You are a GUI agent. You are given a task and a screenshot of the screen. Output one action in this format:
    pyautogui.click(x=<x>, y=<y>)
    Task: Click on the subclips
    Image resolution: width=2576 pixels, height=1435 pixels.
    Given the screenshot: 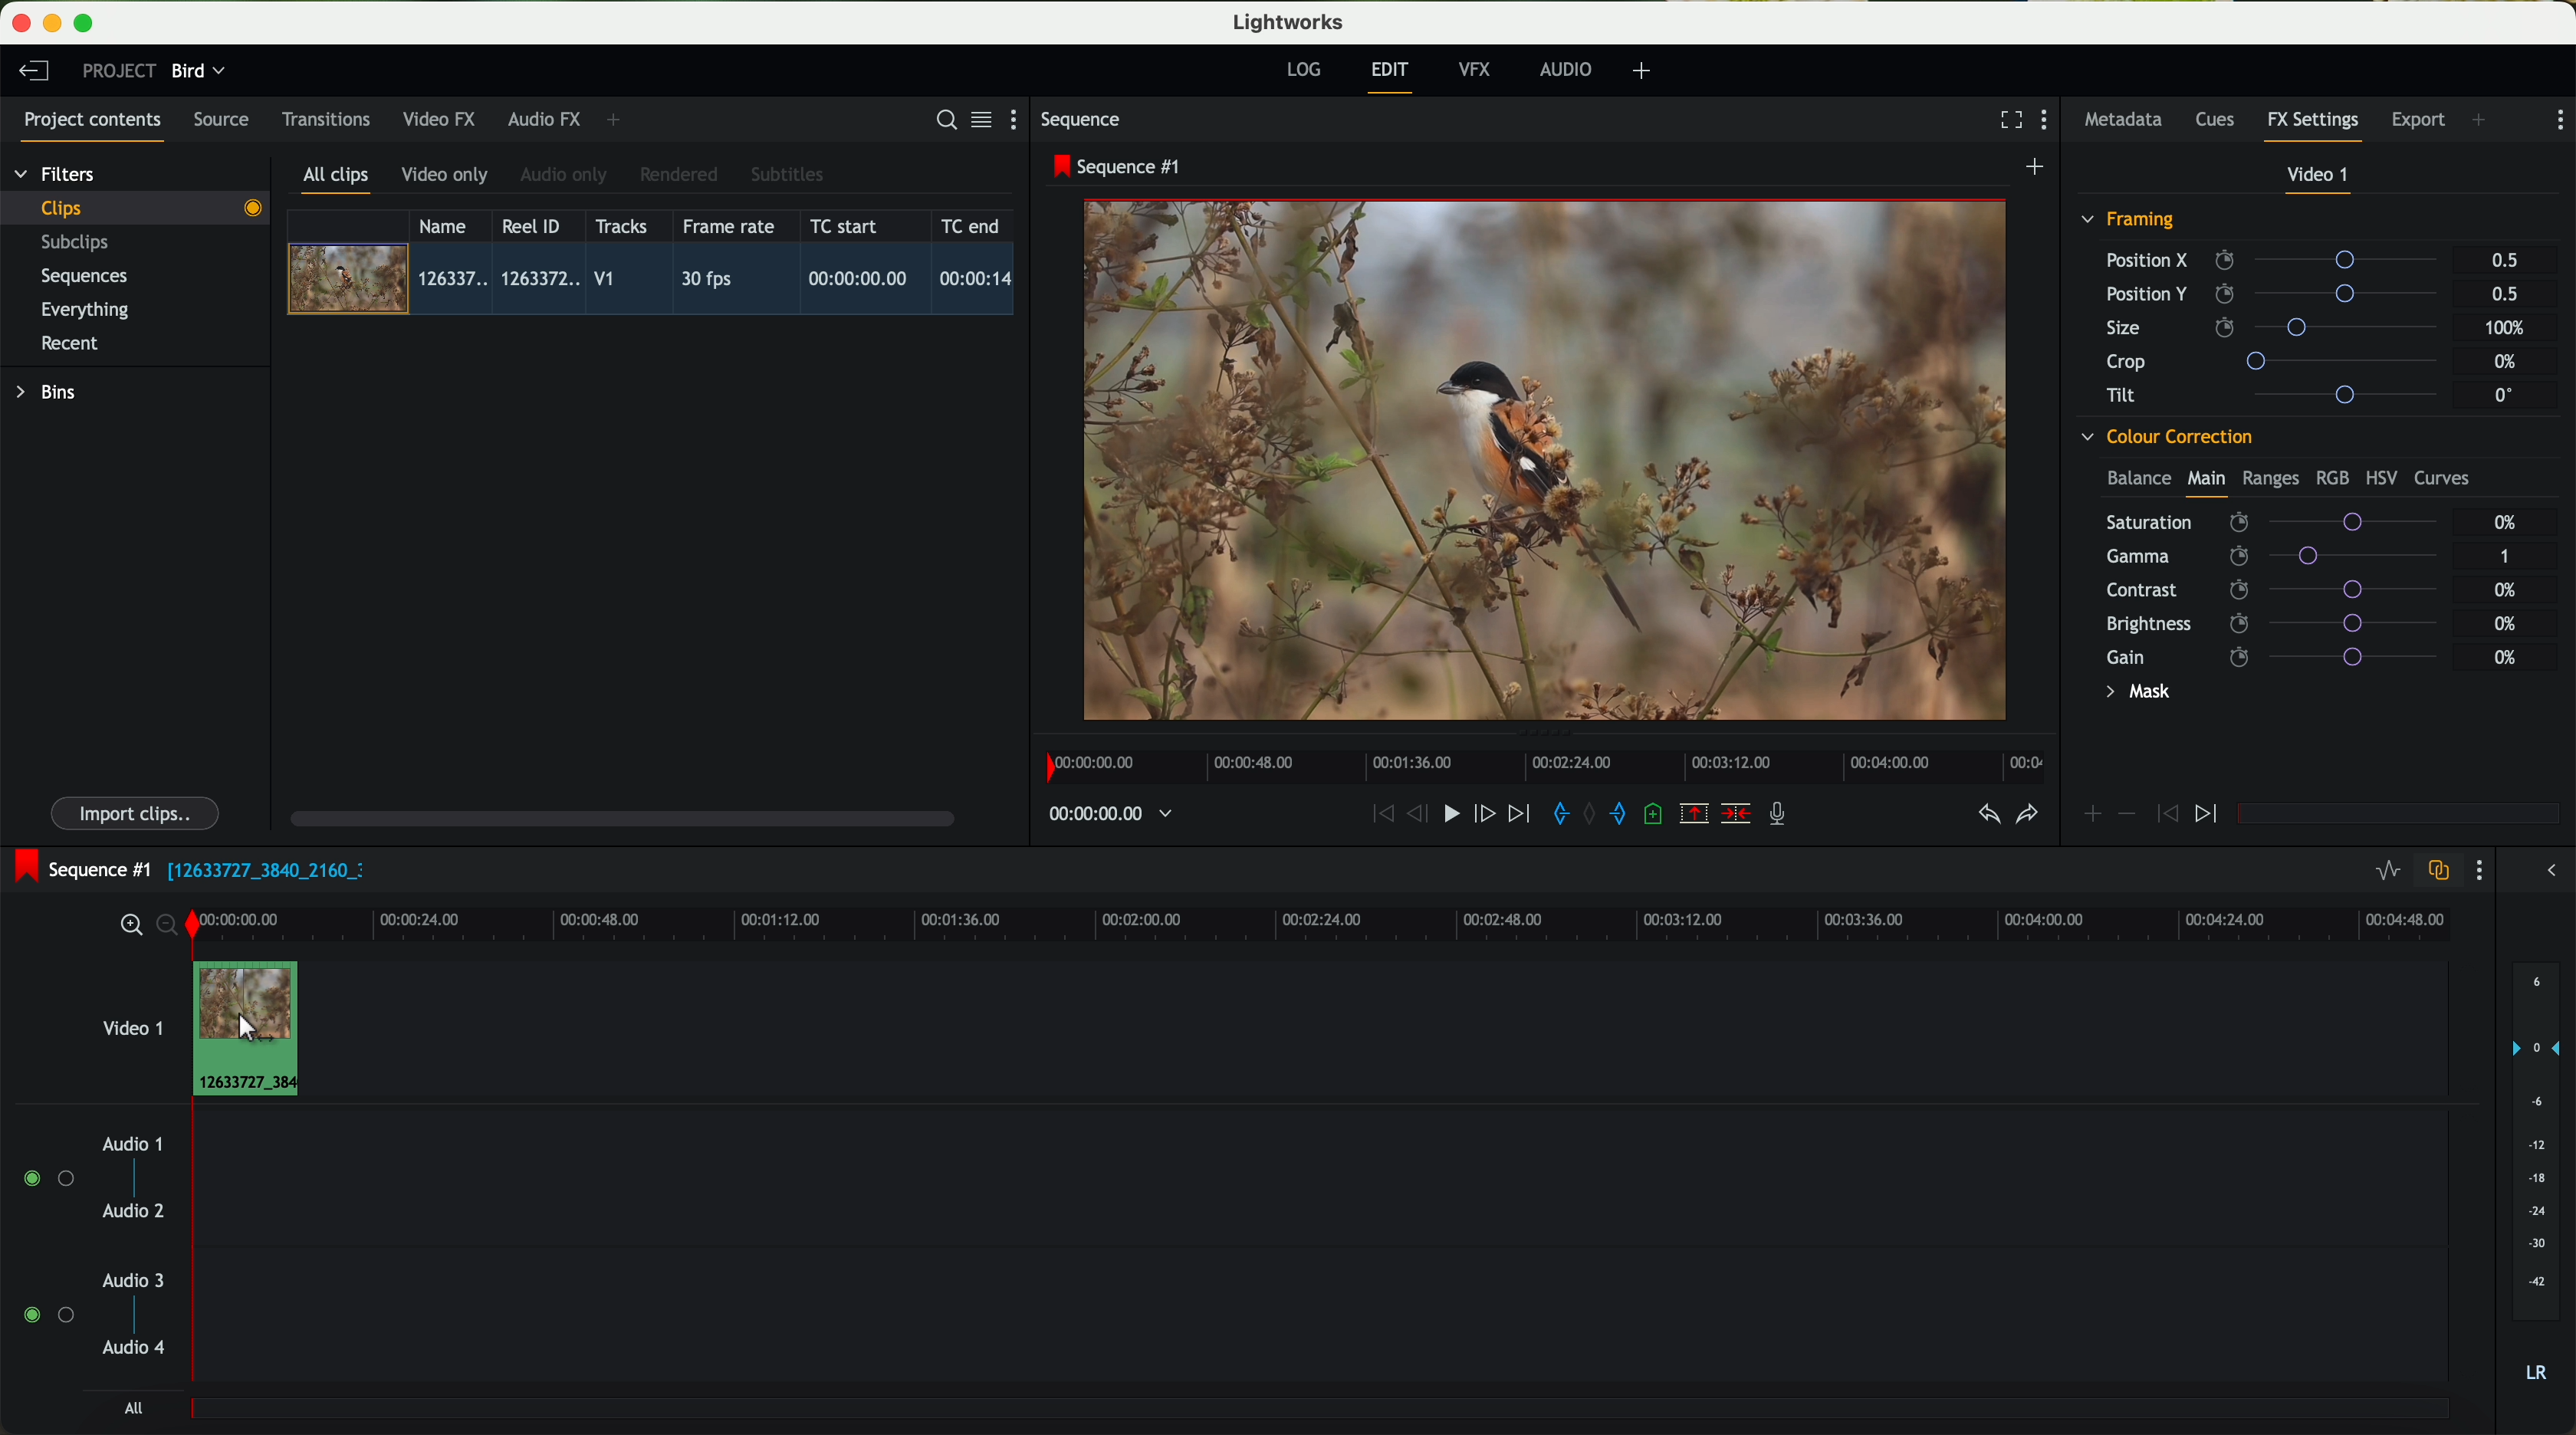 What is the action you would take?
    pyautogui.click(x=80, y=244)
    